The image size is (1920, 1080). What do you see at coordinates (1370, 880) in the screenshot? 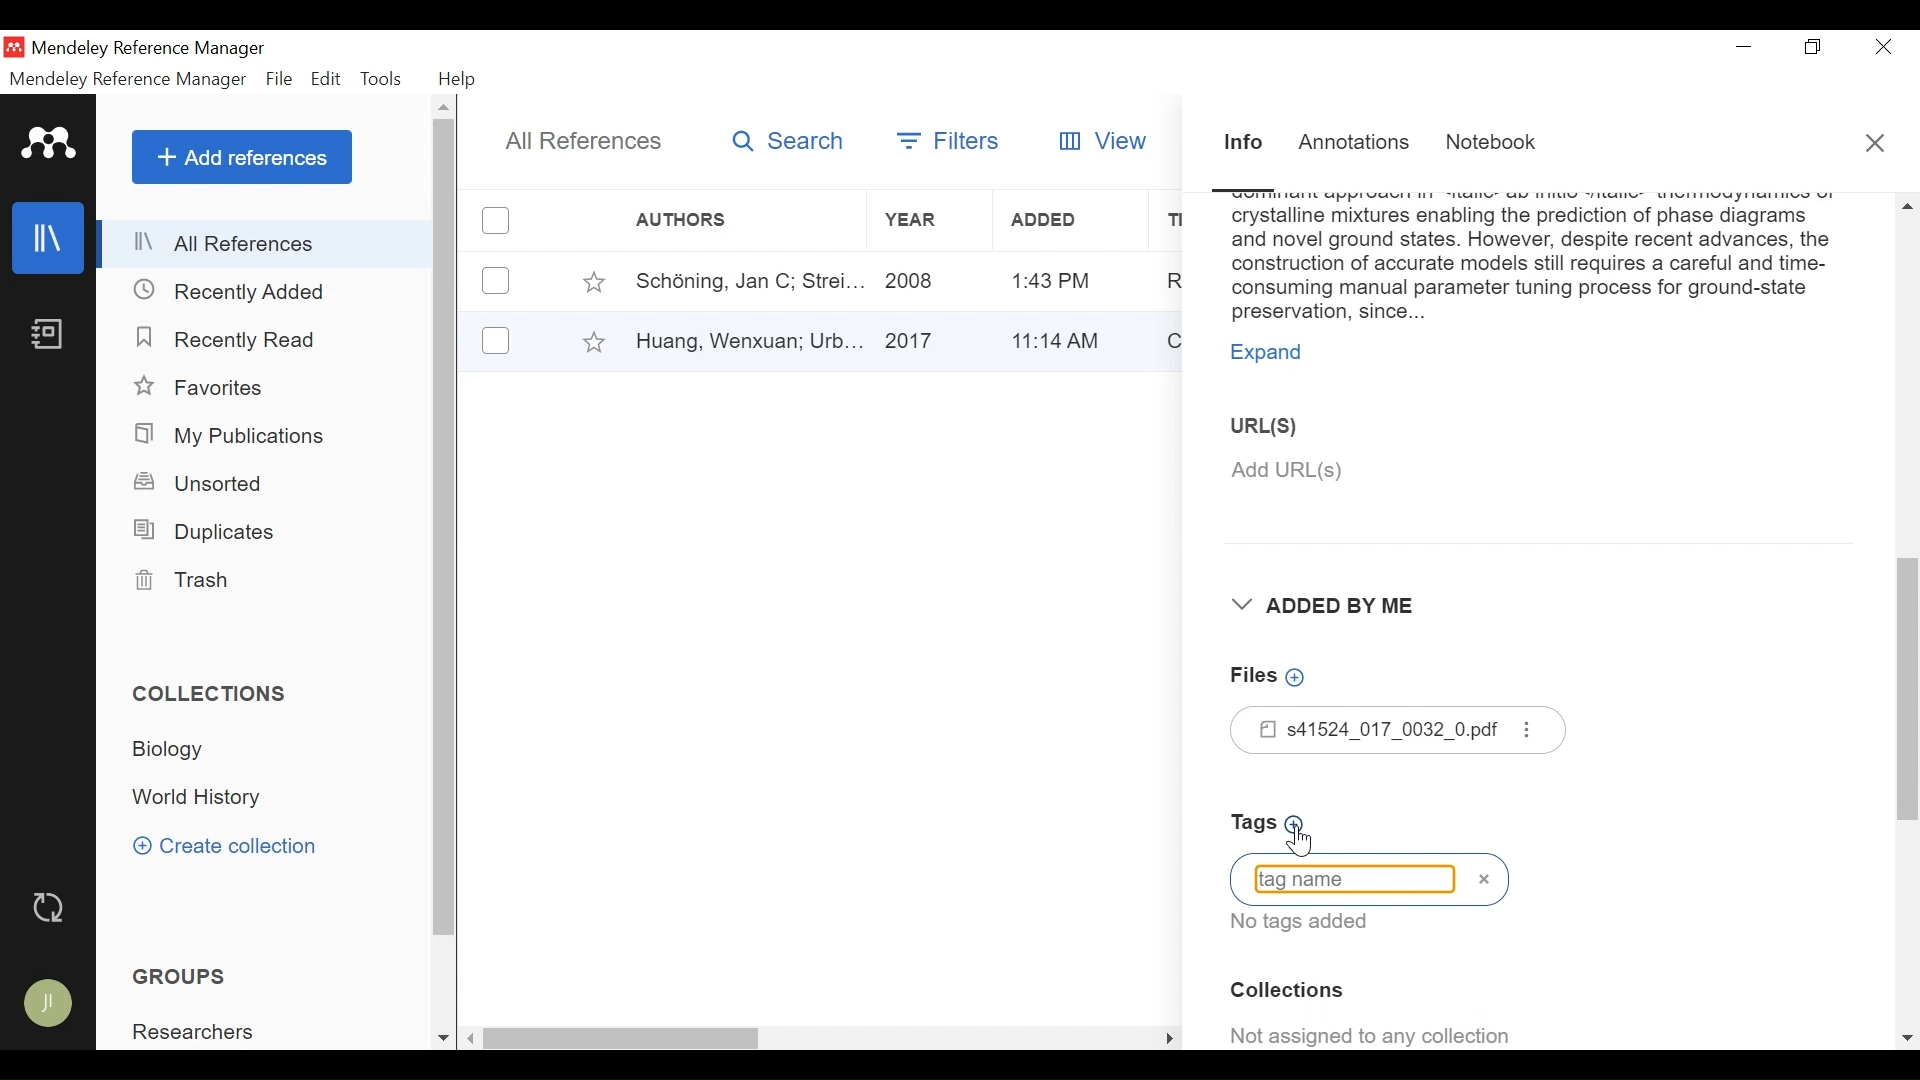
I see `Tag name` at bounding box center [1370, 880].